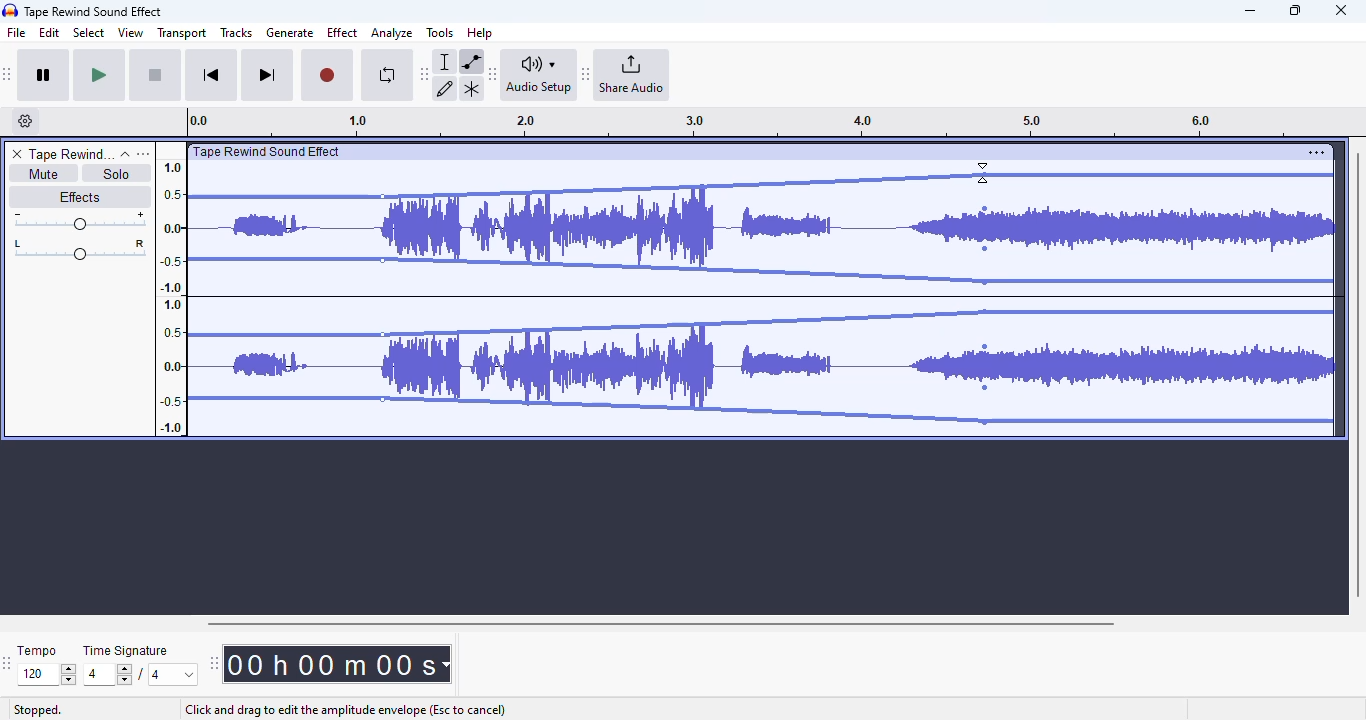  I want to click on analyze, so click(392, 33).